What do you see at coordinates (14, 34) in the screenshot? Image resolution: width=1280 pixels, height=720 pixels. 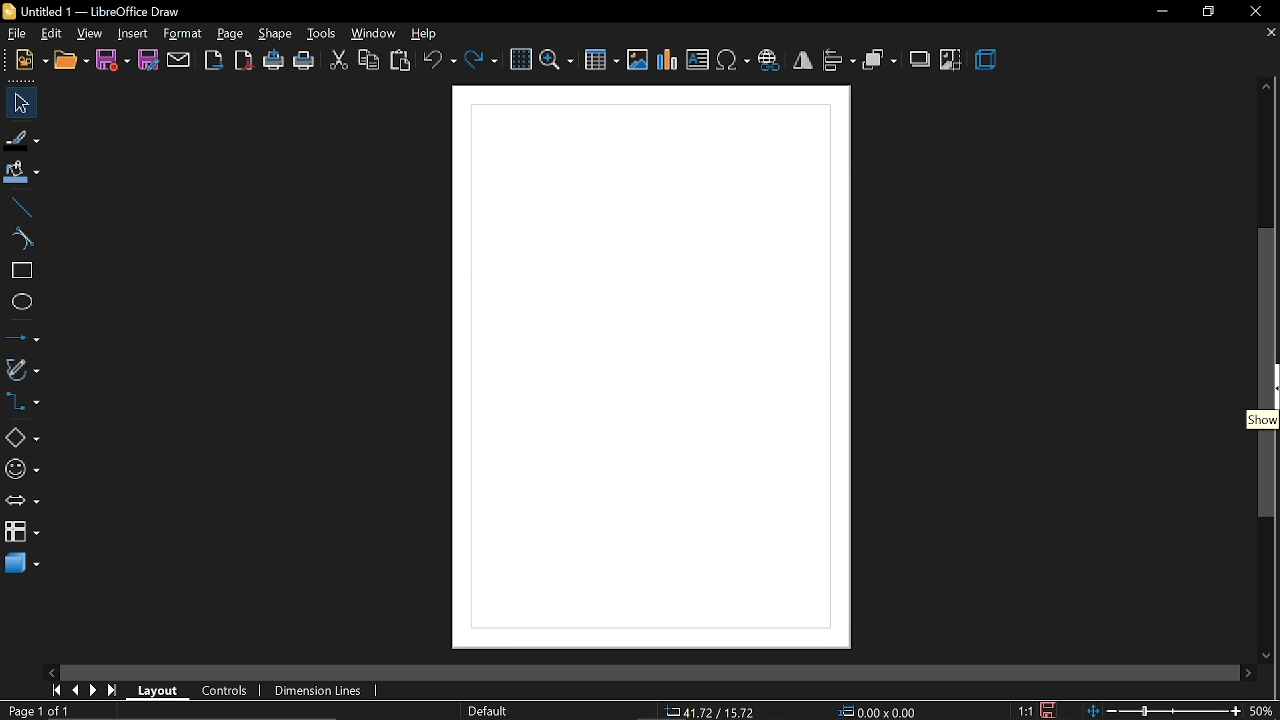 I see `file` at bounding box center [14, 34].